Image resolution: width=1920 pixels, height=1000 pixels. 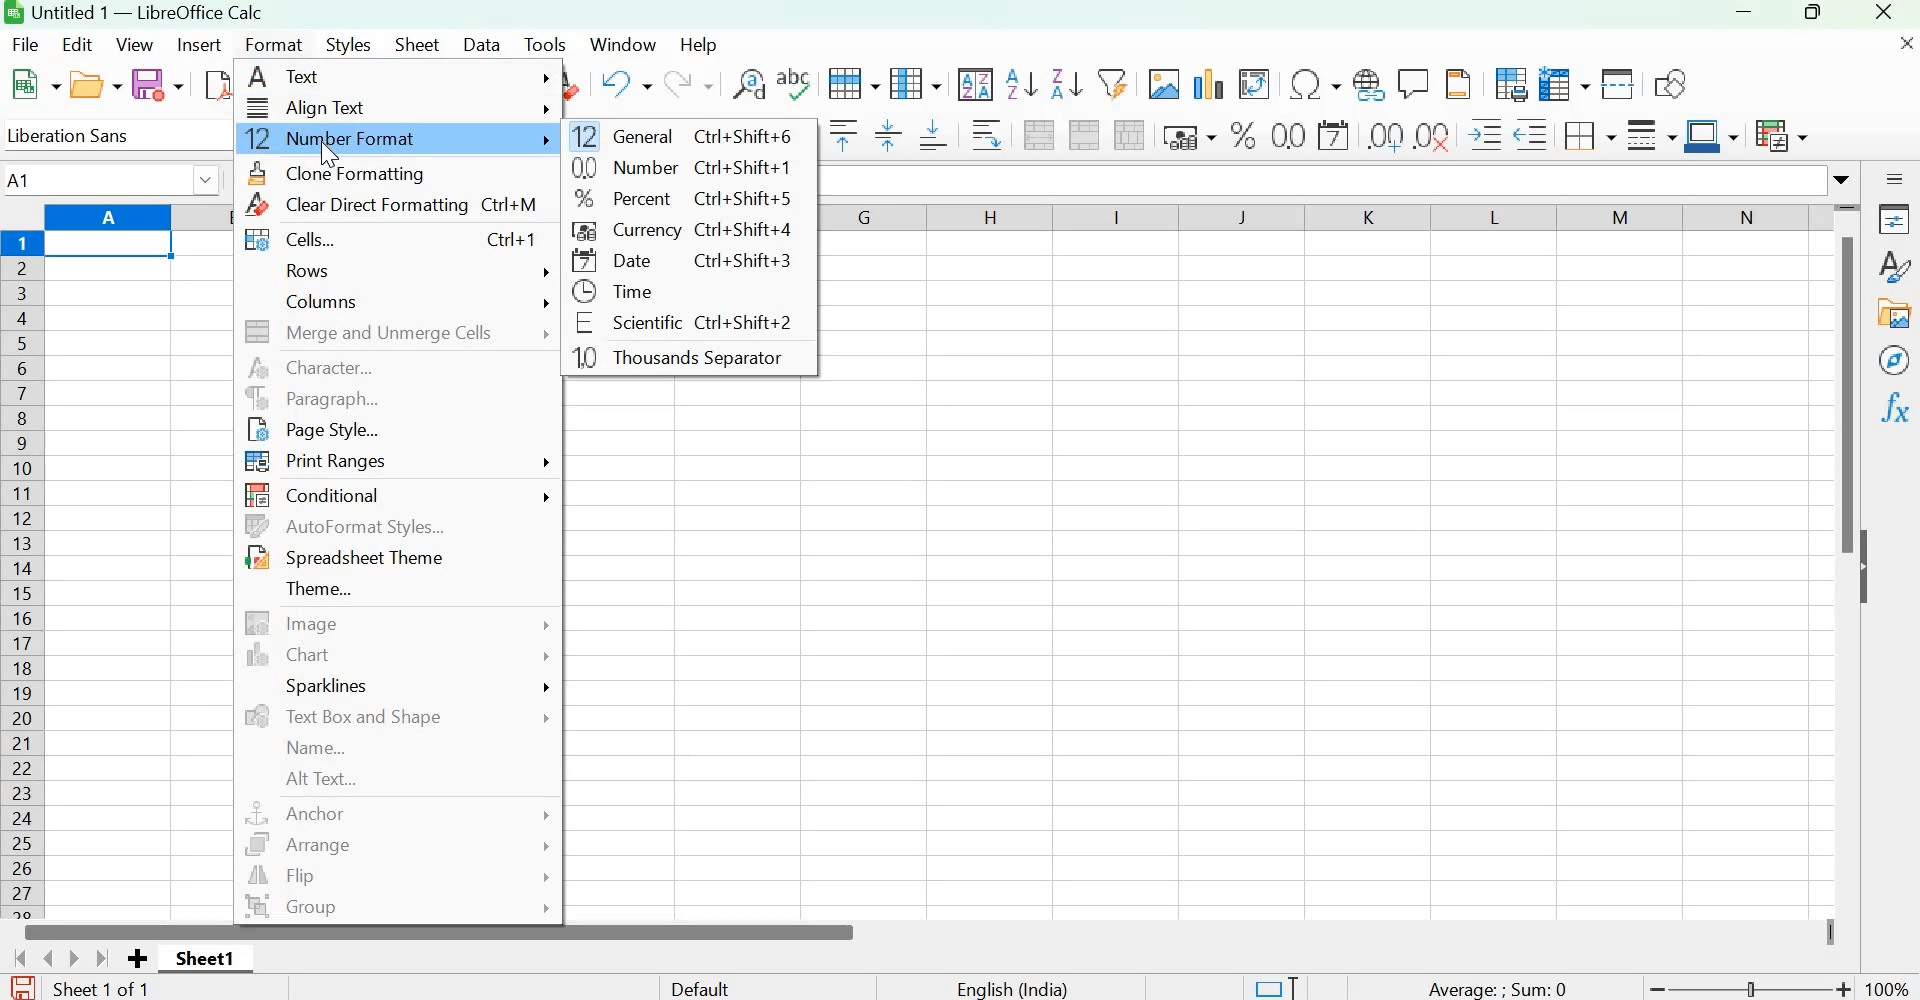 What do you see at coordinates (1041, 135) in the screenshot?
I see `Merge and center or unmerge cells` at bounding box center [1041, 135].